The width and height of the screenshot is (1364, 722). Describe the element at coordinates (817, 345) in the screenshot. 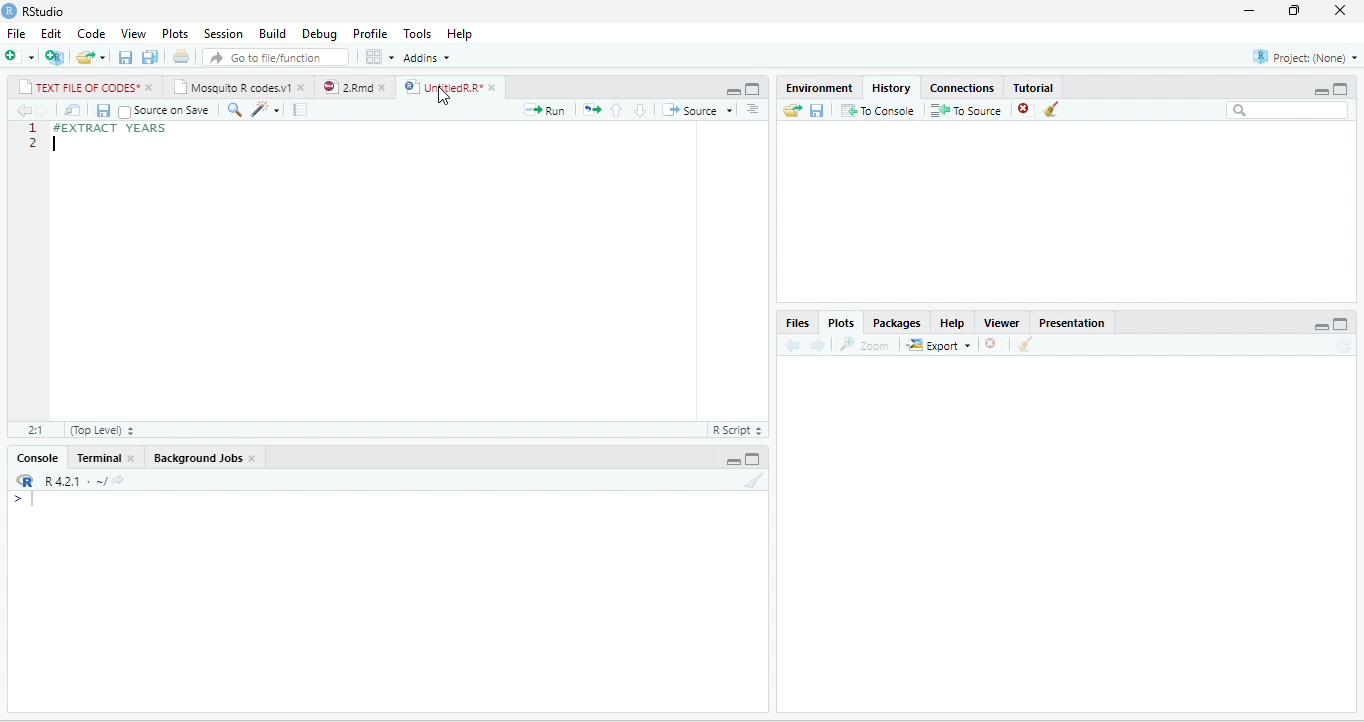

I see `forward` at that location.